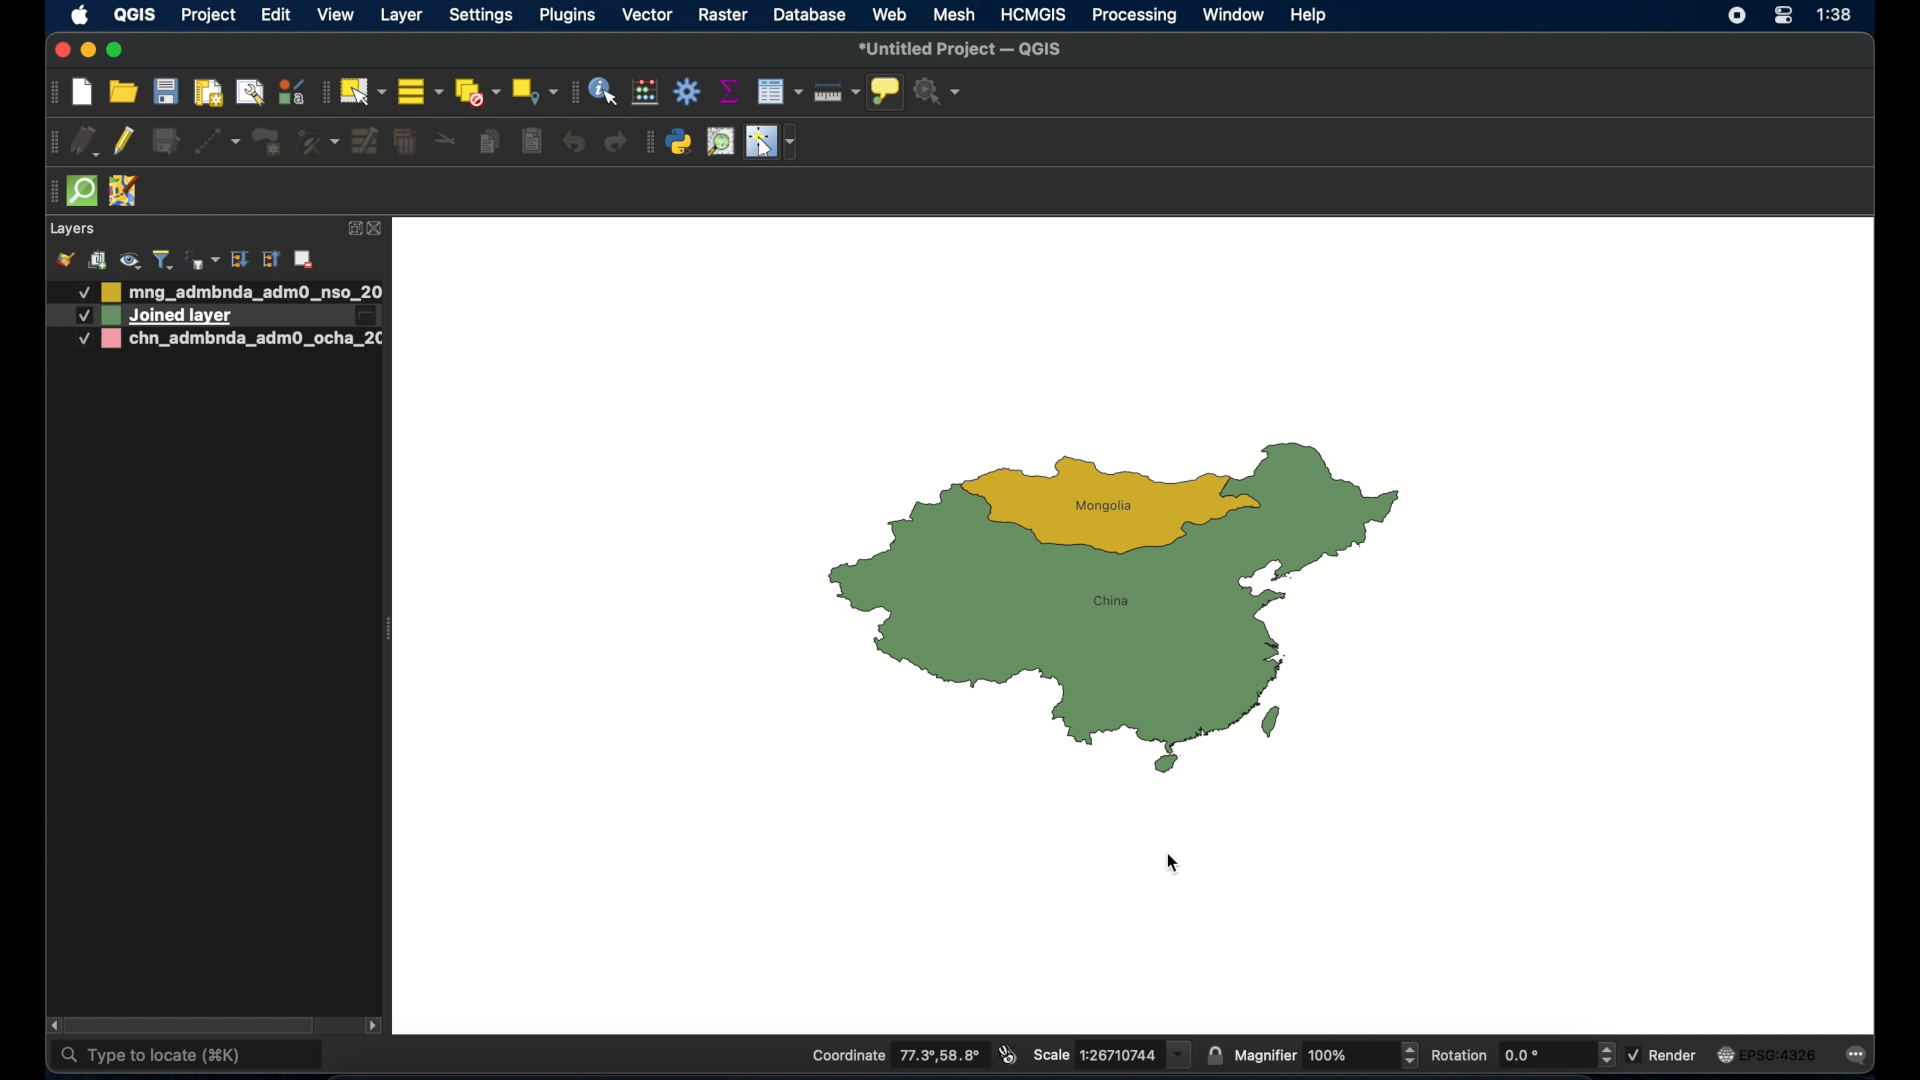  I want to click on scroll right arrow, so click(378, 1024).